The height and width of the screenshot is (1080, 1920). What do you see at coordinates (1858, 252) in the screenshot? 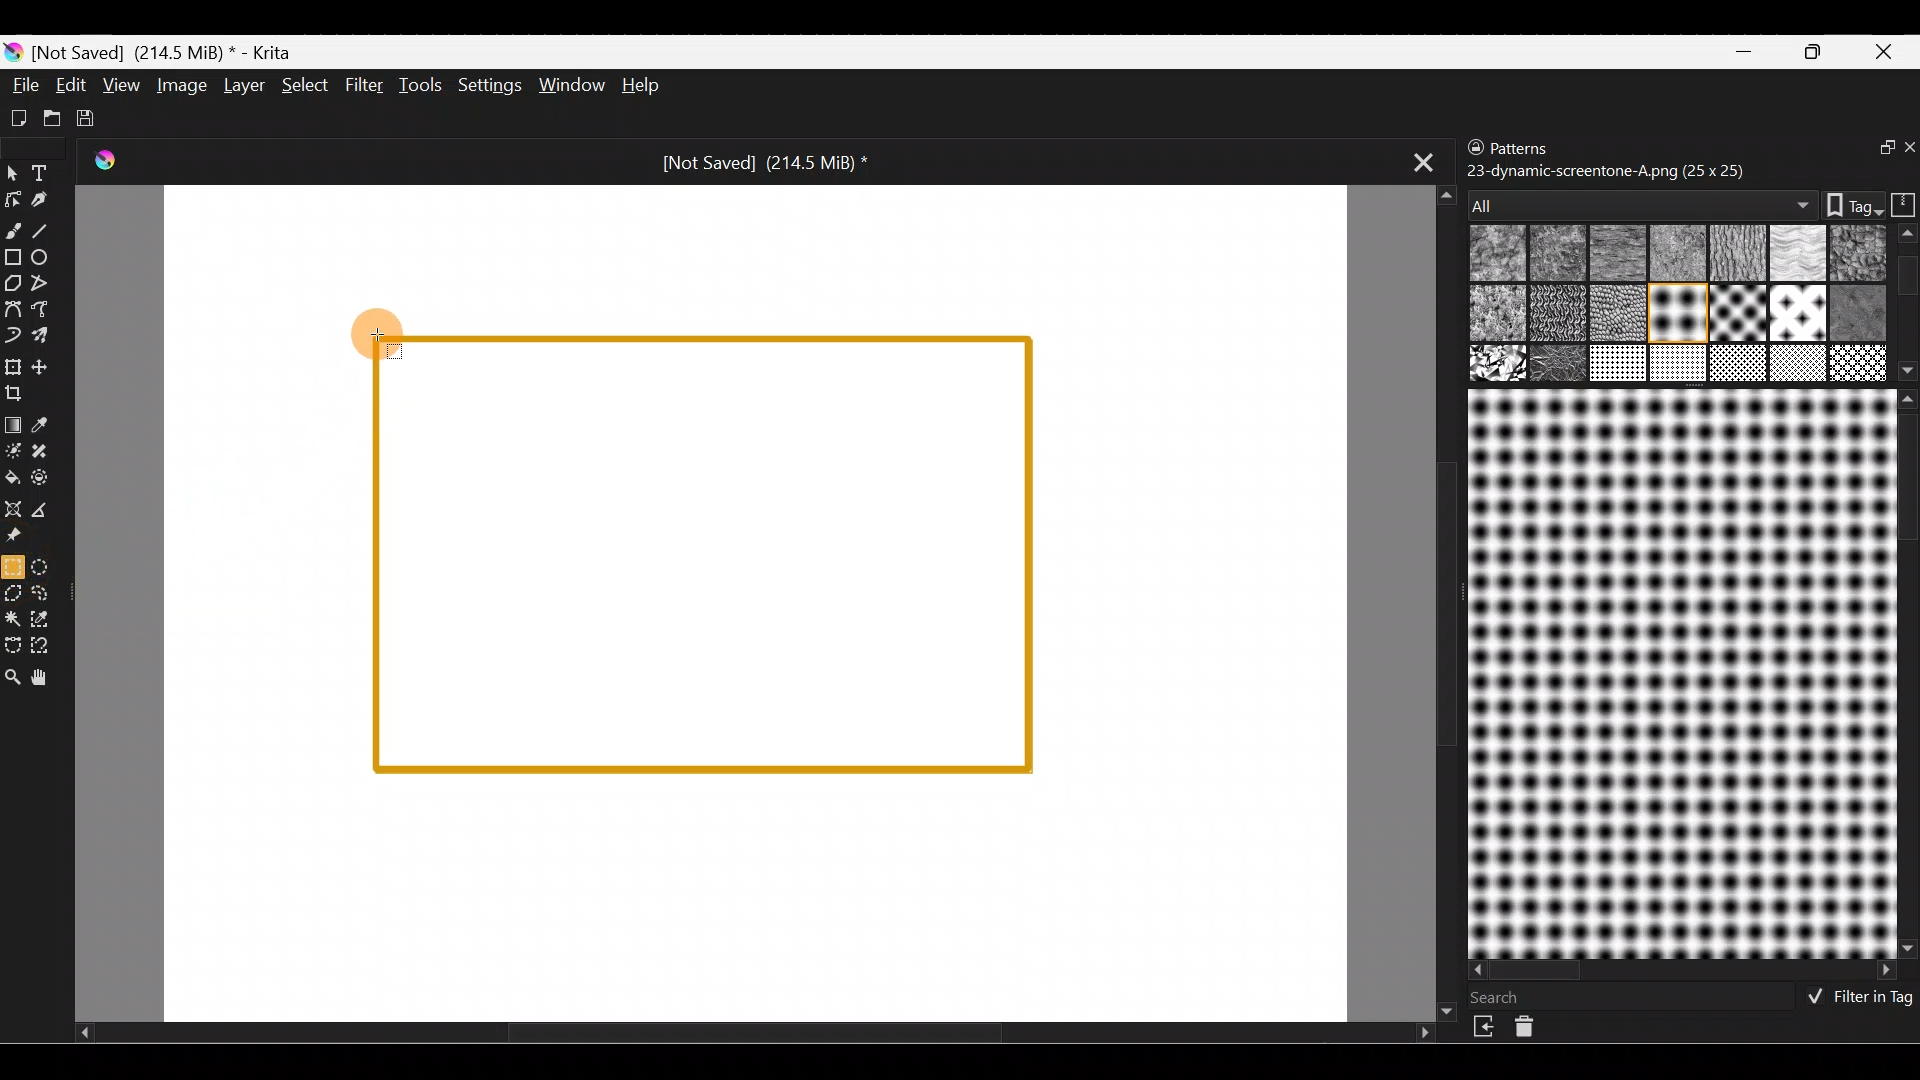
I see `06 Hard-grain.png` at bounding box center [1858, 252].